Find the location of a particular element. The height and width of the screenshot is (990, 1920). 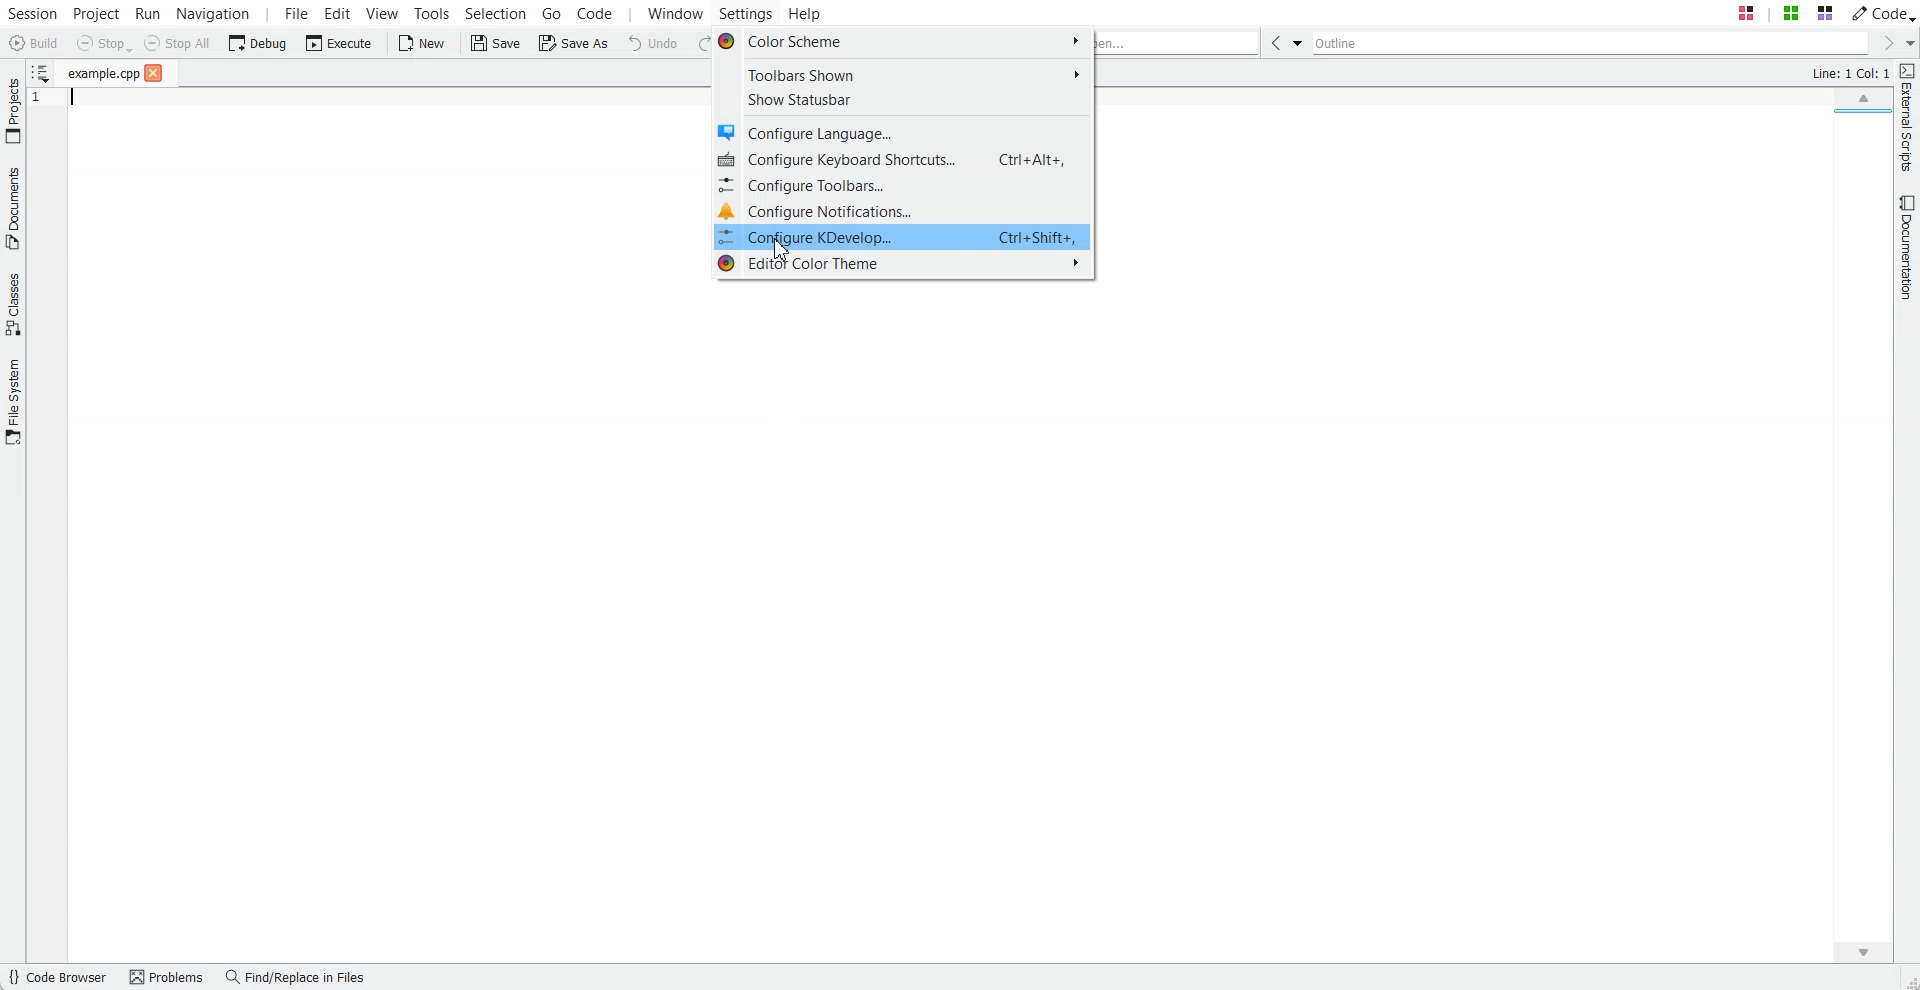

Go Forward is located at coordinates (1884, 44).